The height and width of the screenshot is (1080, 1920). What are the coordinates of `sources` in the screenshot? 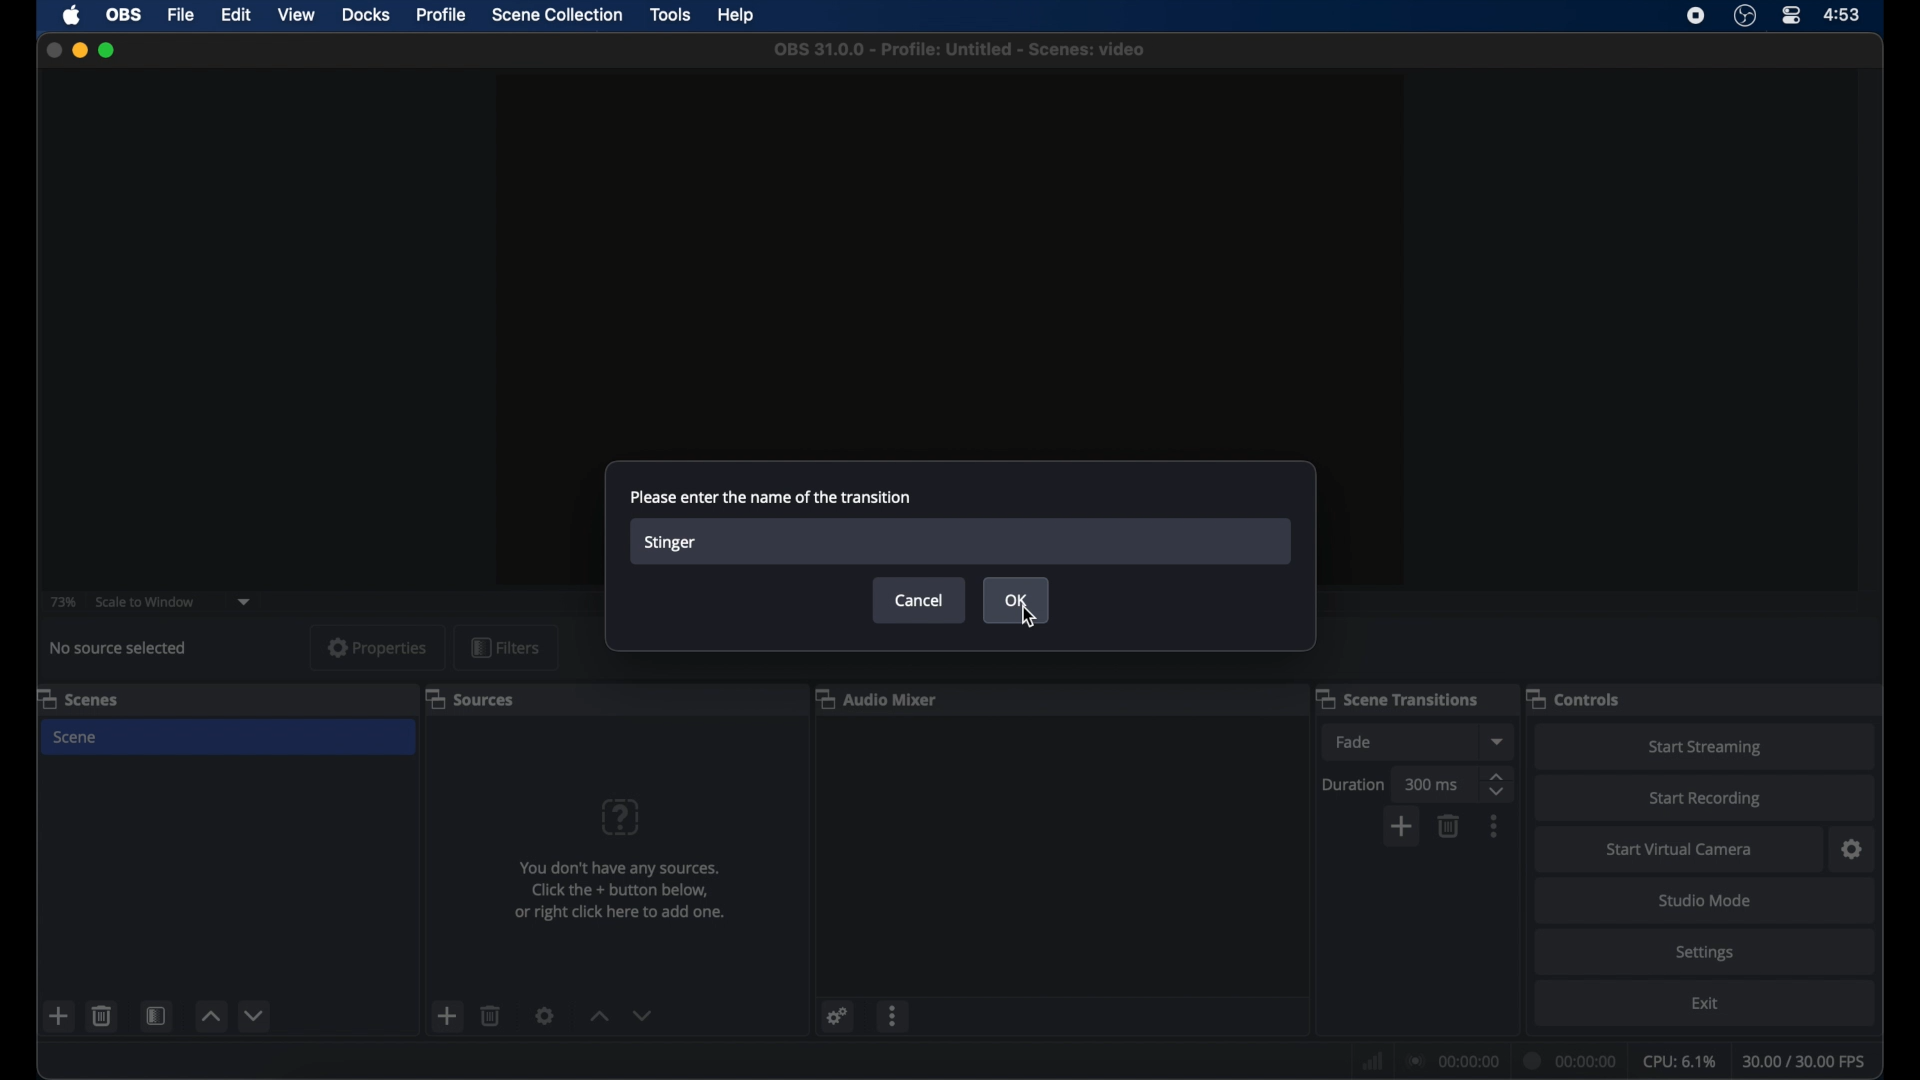 It's located at (469, 698).